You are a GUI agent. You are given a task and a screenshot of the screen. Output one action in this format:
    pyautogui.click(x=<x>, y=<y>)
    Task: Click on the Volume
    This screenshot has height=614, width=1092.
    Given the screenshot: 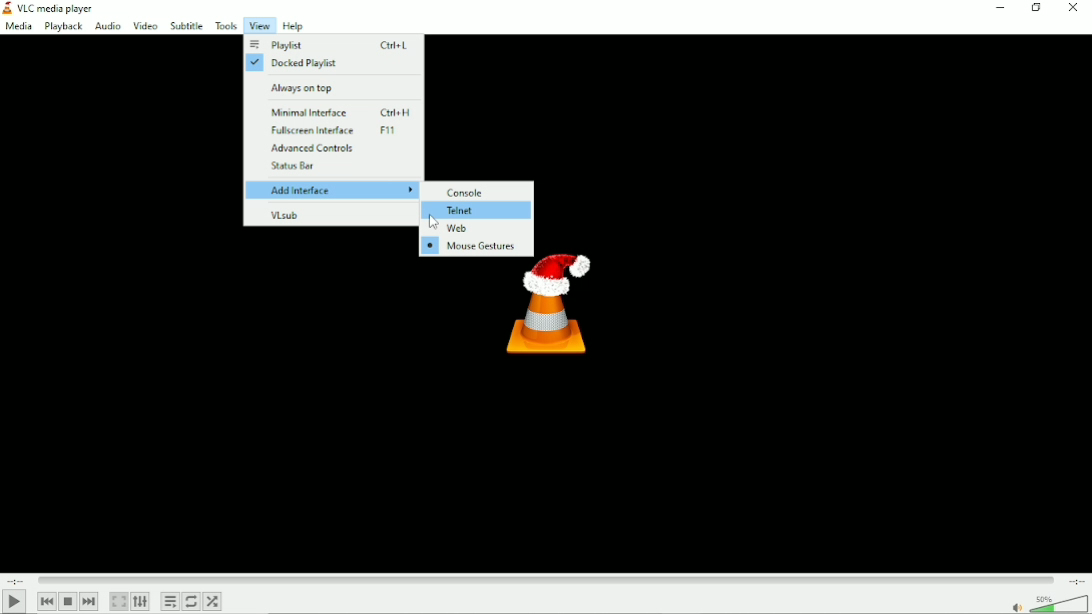 What is the action you would take?
    pyautogui.click(x=1047, y=603)
    